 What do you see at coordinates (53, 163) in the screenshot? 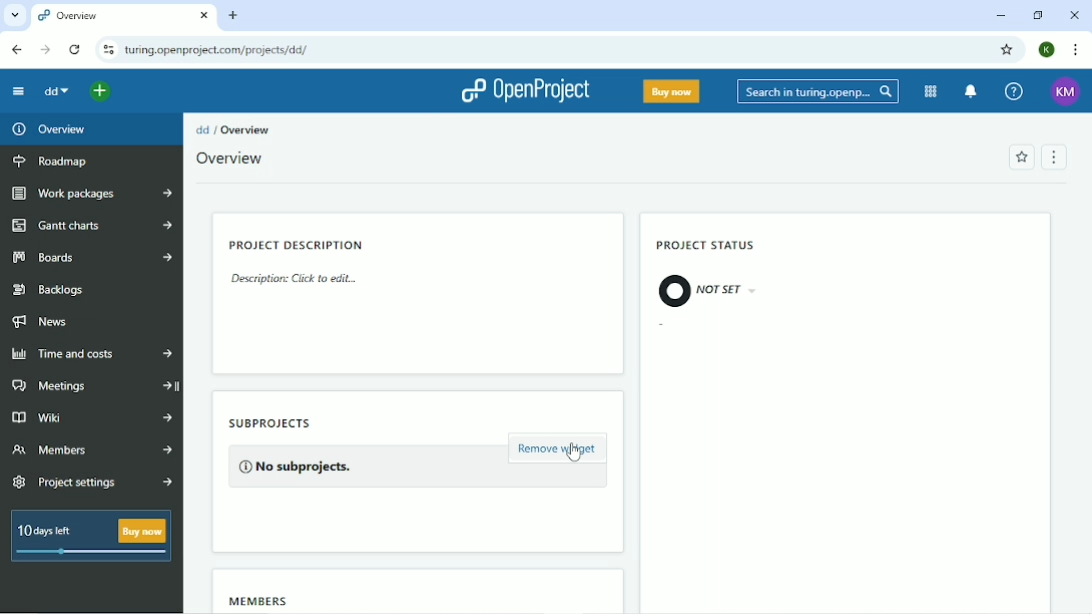
I see `Roadmap` at bounding box center [53, 163].